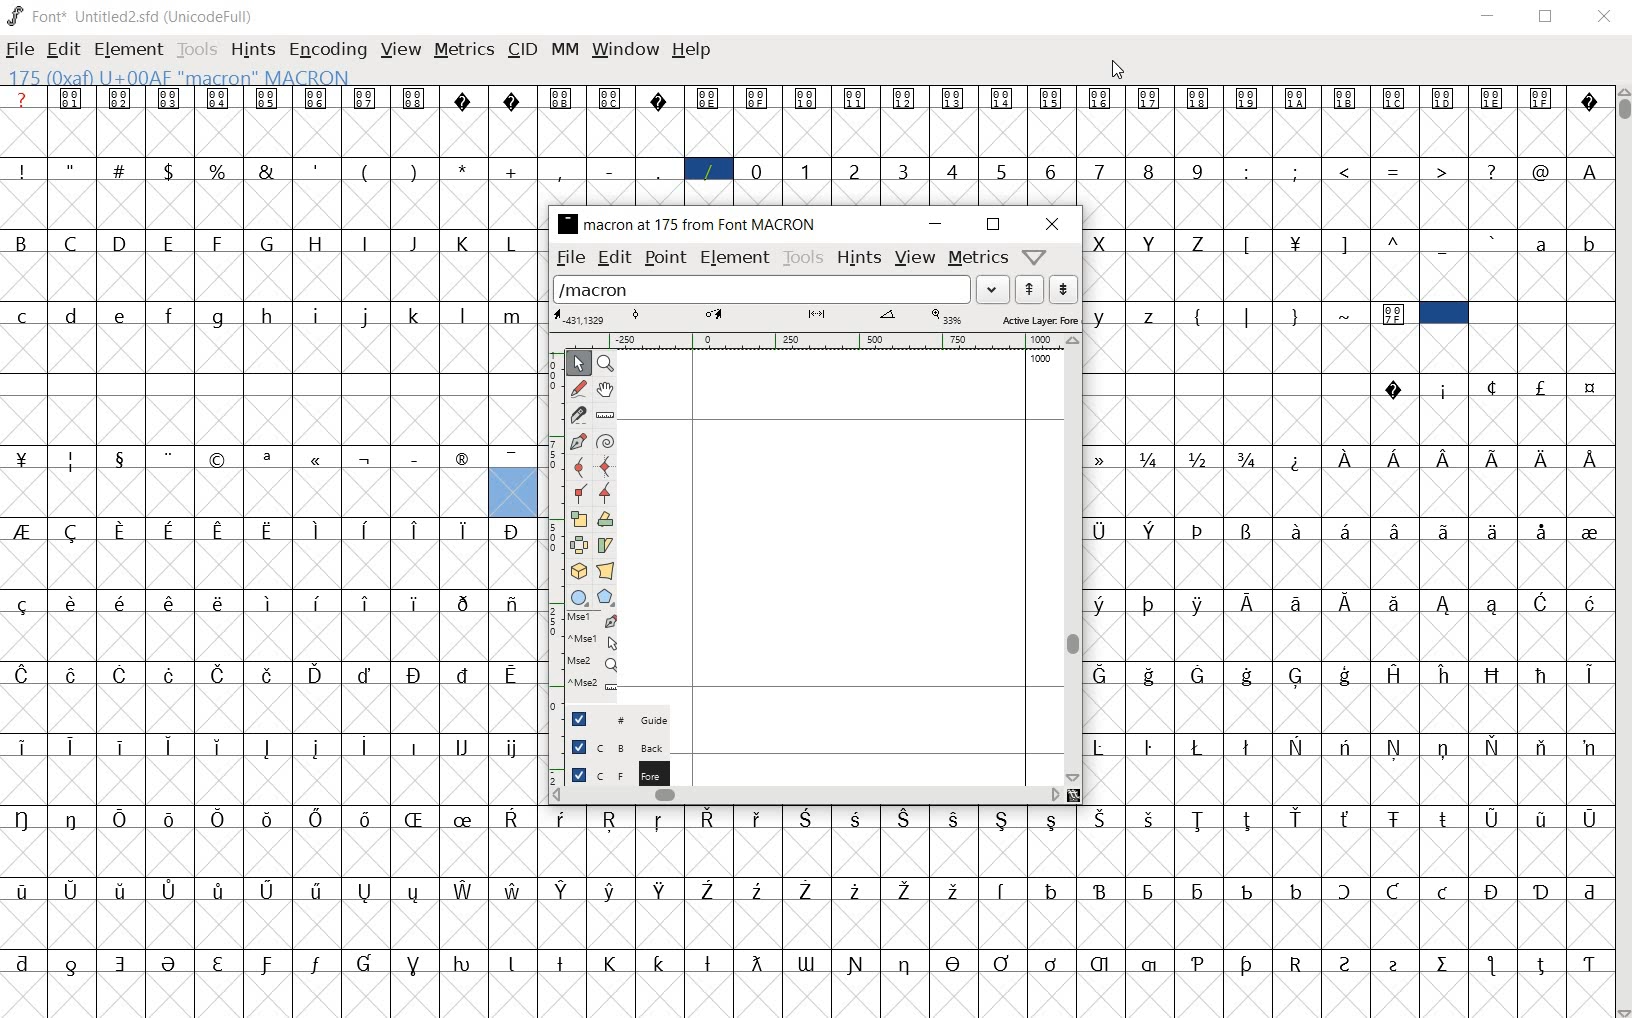 The width and height of the screenshot is (1632, 1018). Describe the element at coordinates (1494, 457) in the screenshot. I see `Symbol` at that location.